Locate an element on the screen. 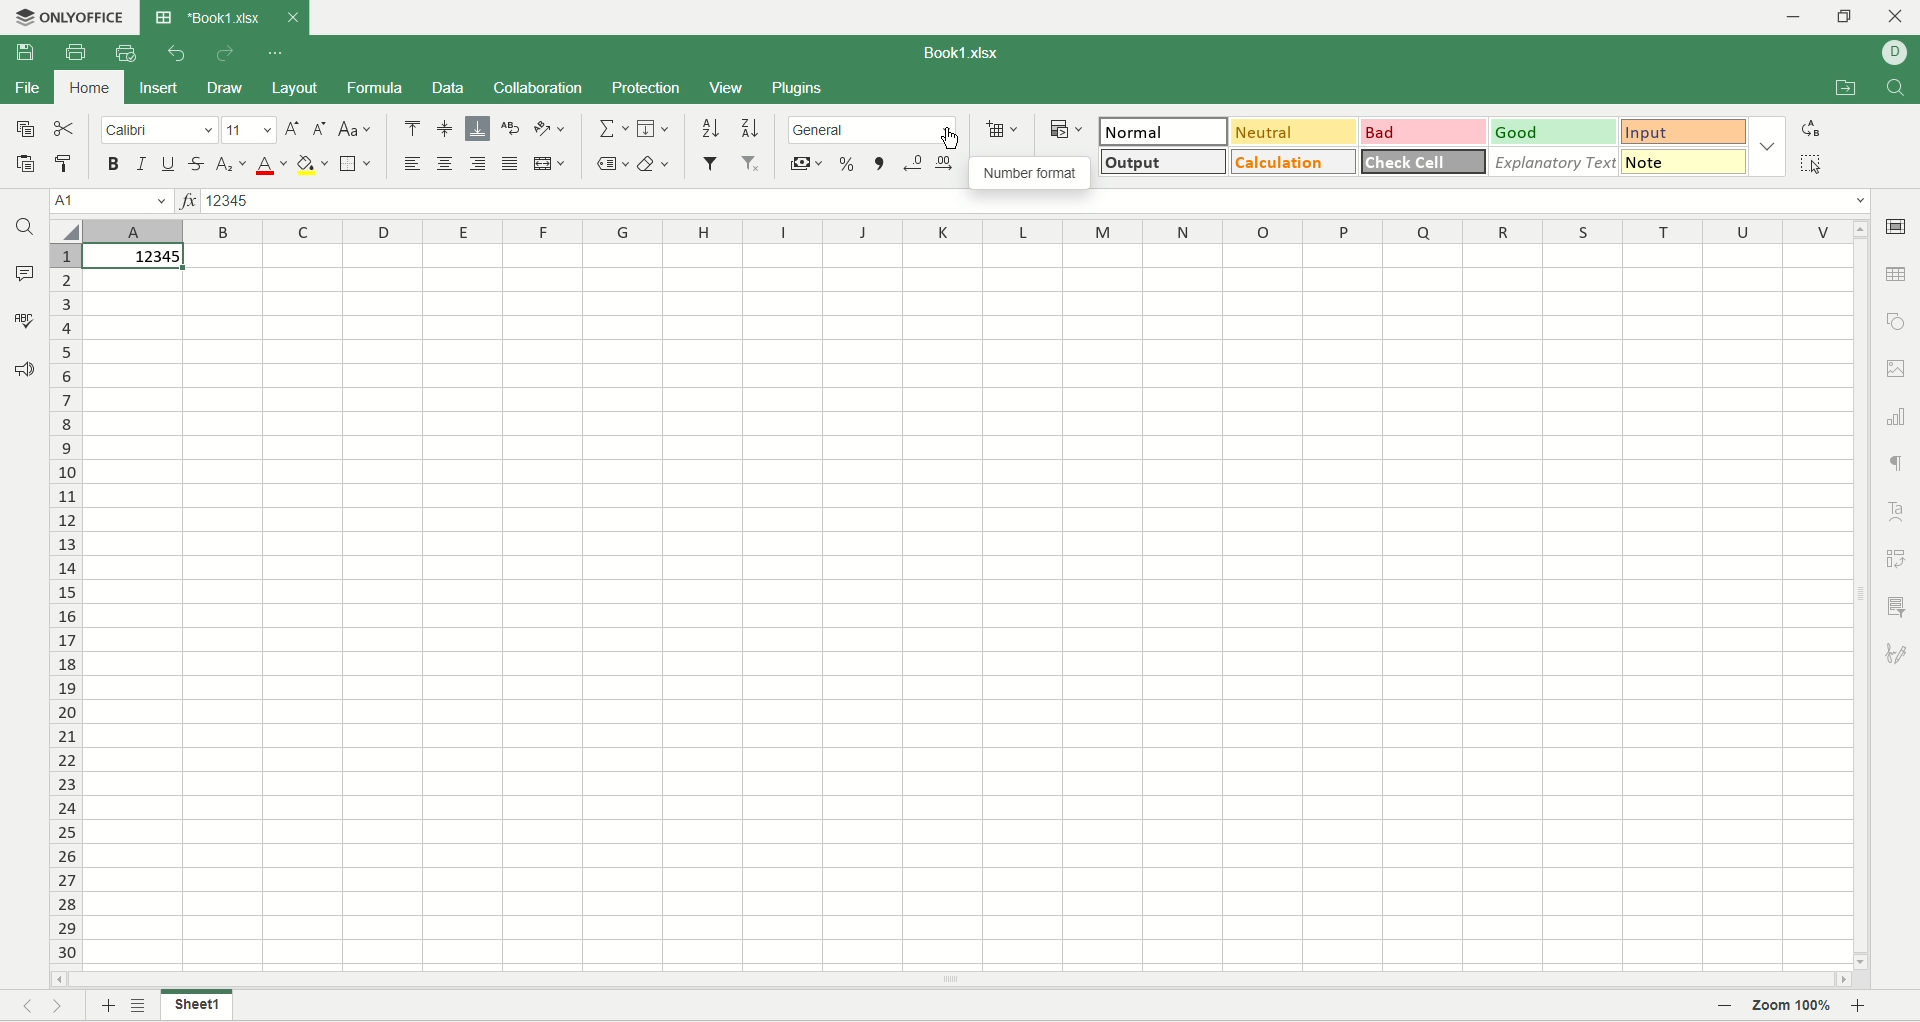 The width and height of the screenshot is (1920, 1022). justified is located at coordinates (512, 164).